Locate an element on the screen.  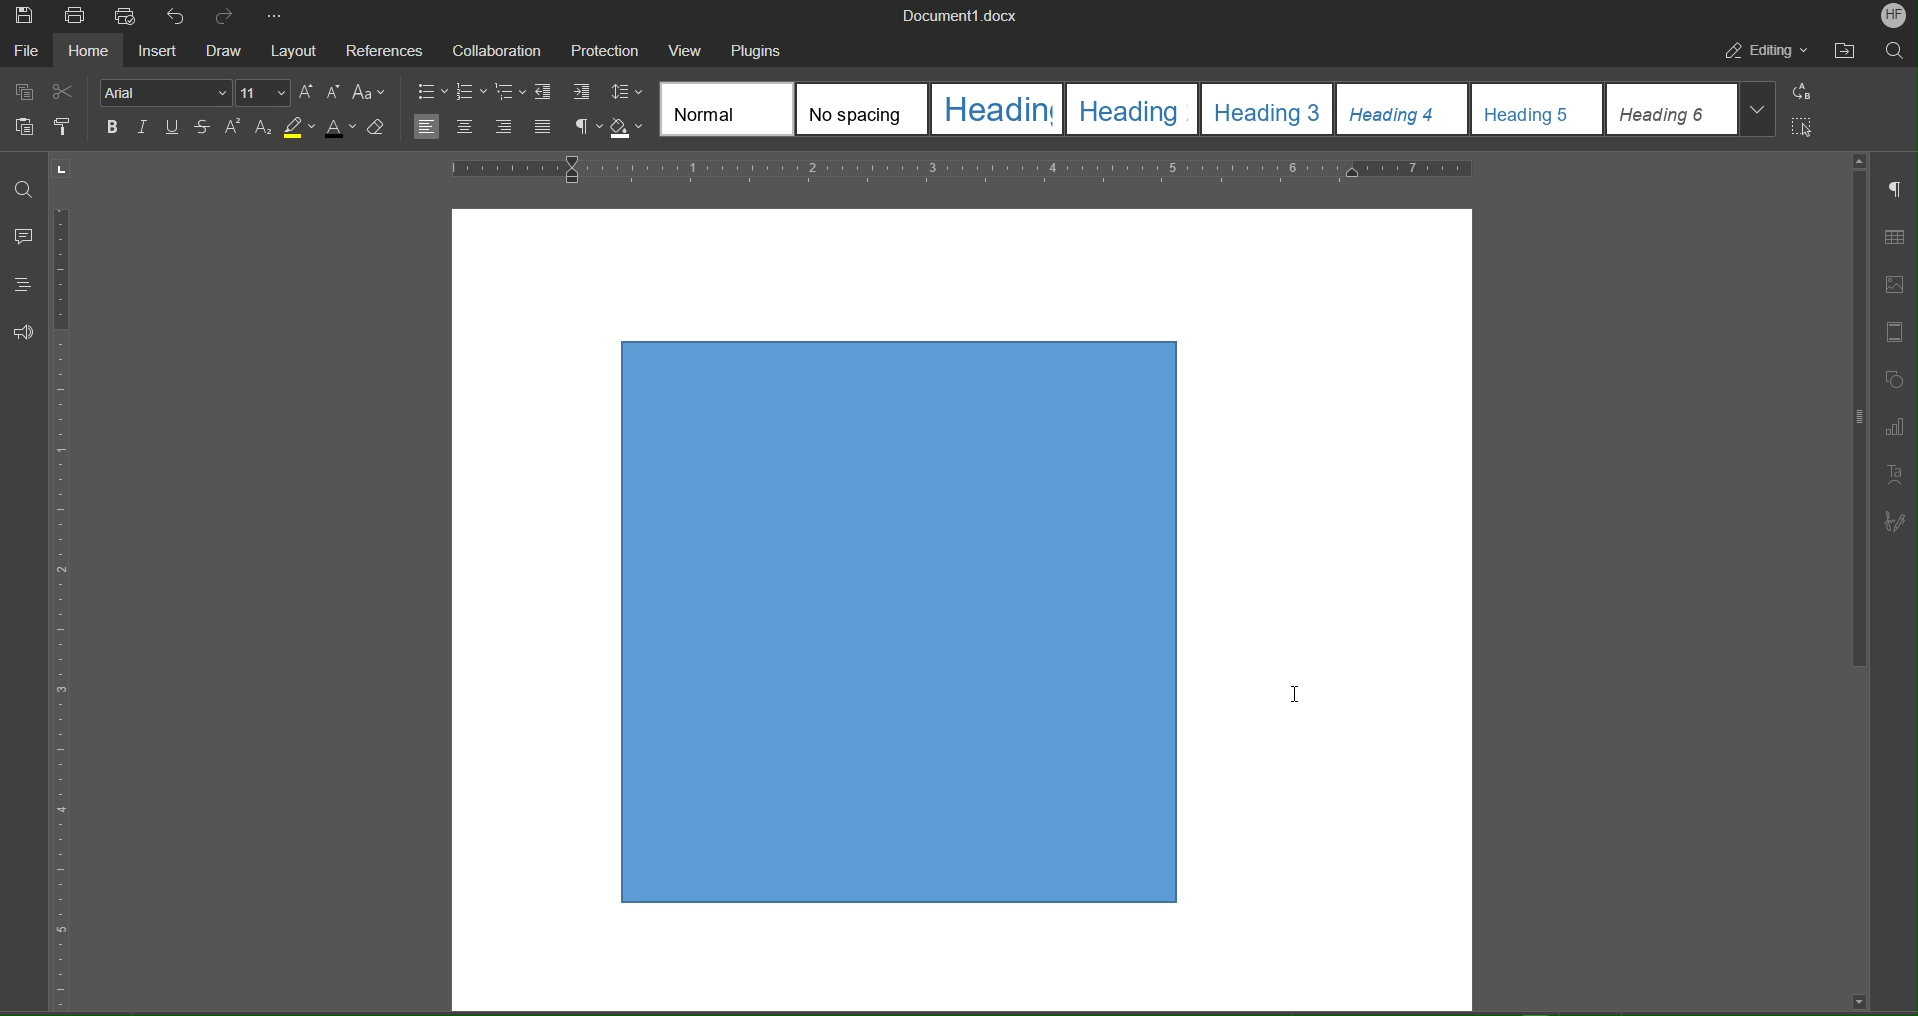
Save is located at coordinates (22, 15).